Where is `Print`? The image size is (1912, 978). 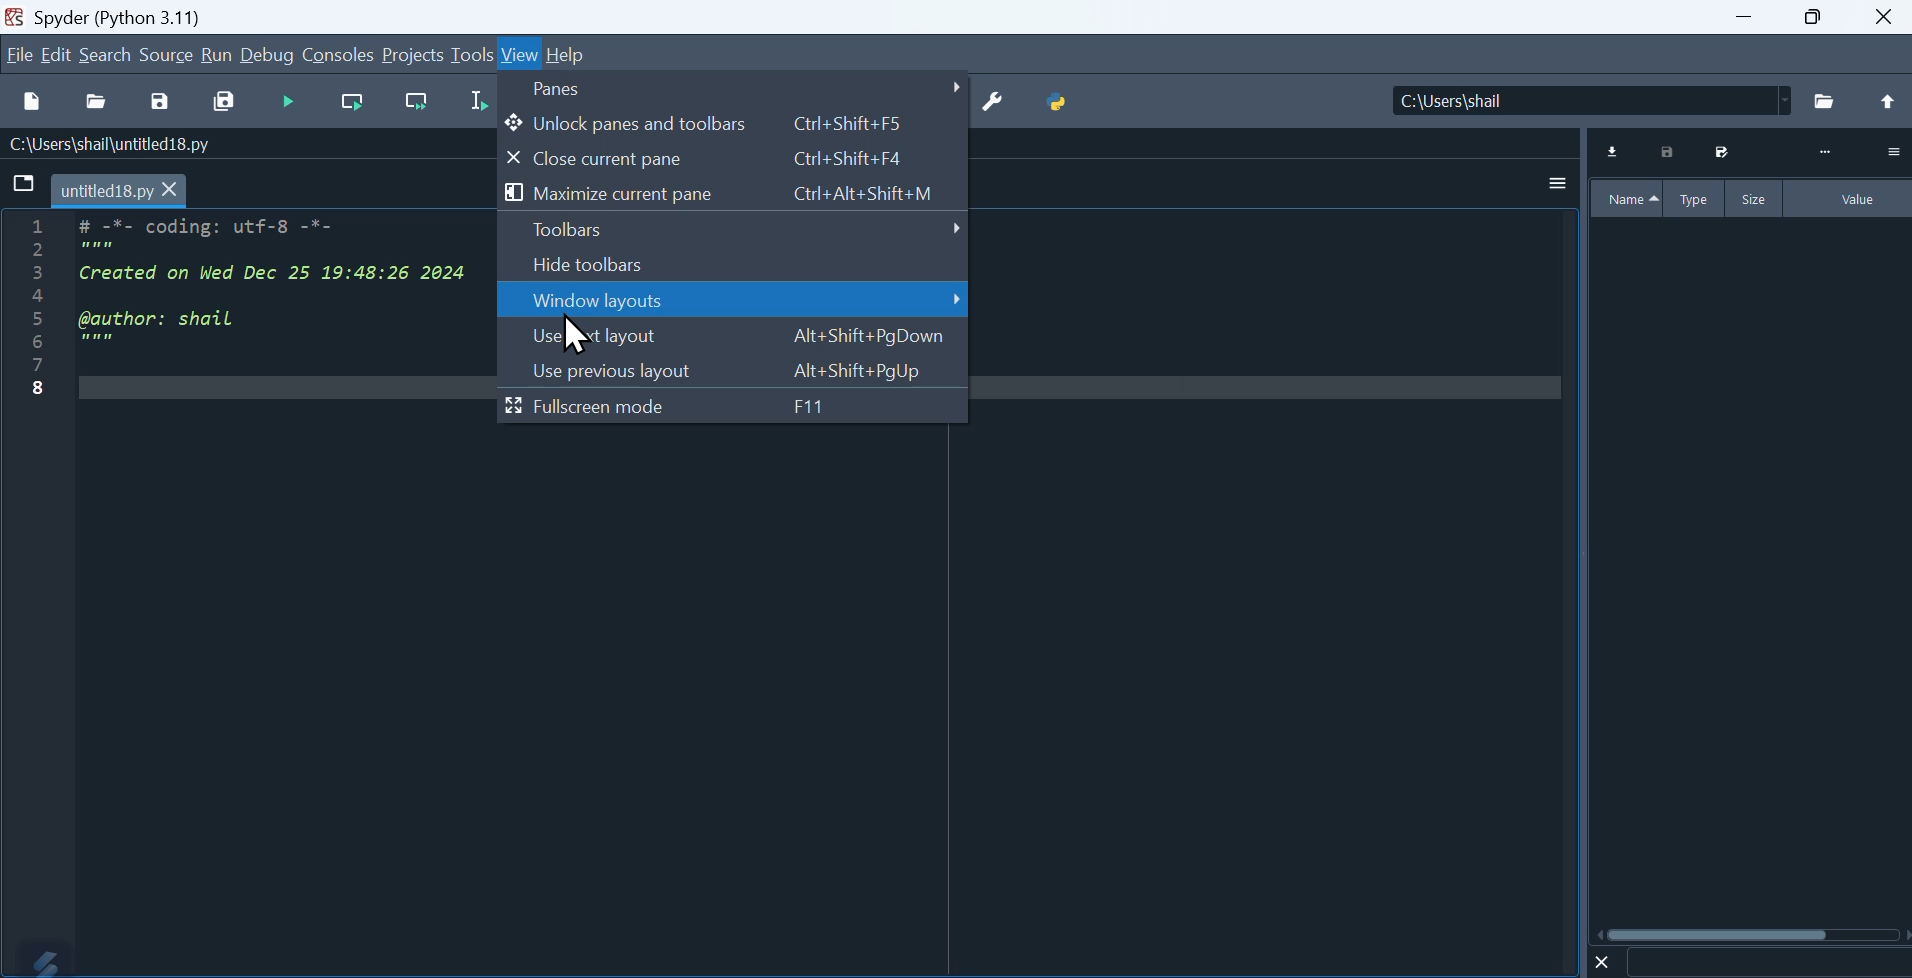 Print is located at coordinates (1669, 152).